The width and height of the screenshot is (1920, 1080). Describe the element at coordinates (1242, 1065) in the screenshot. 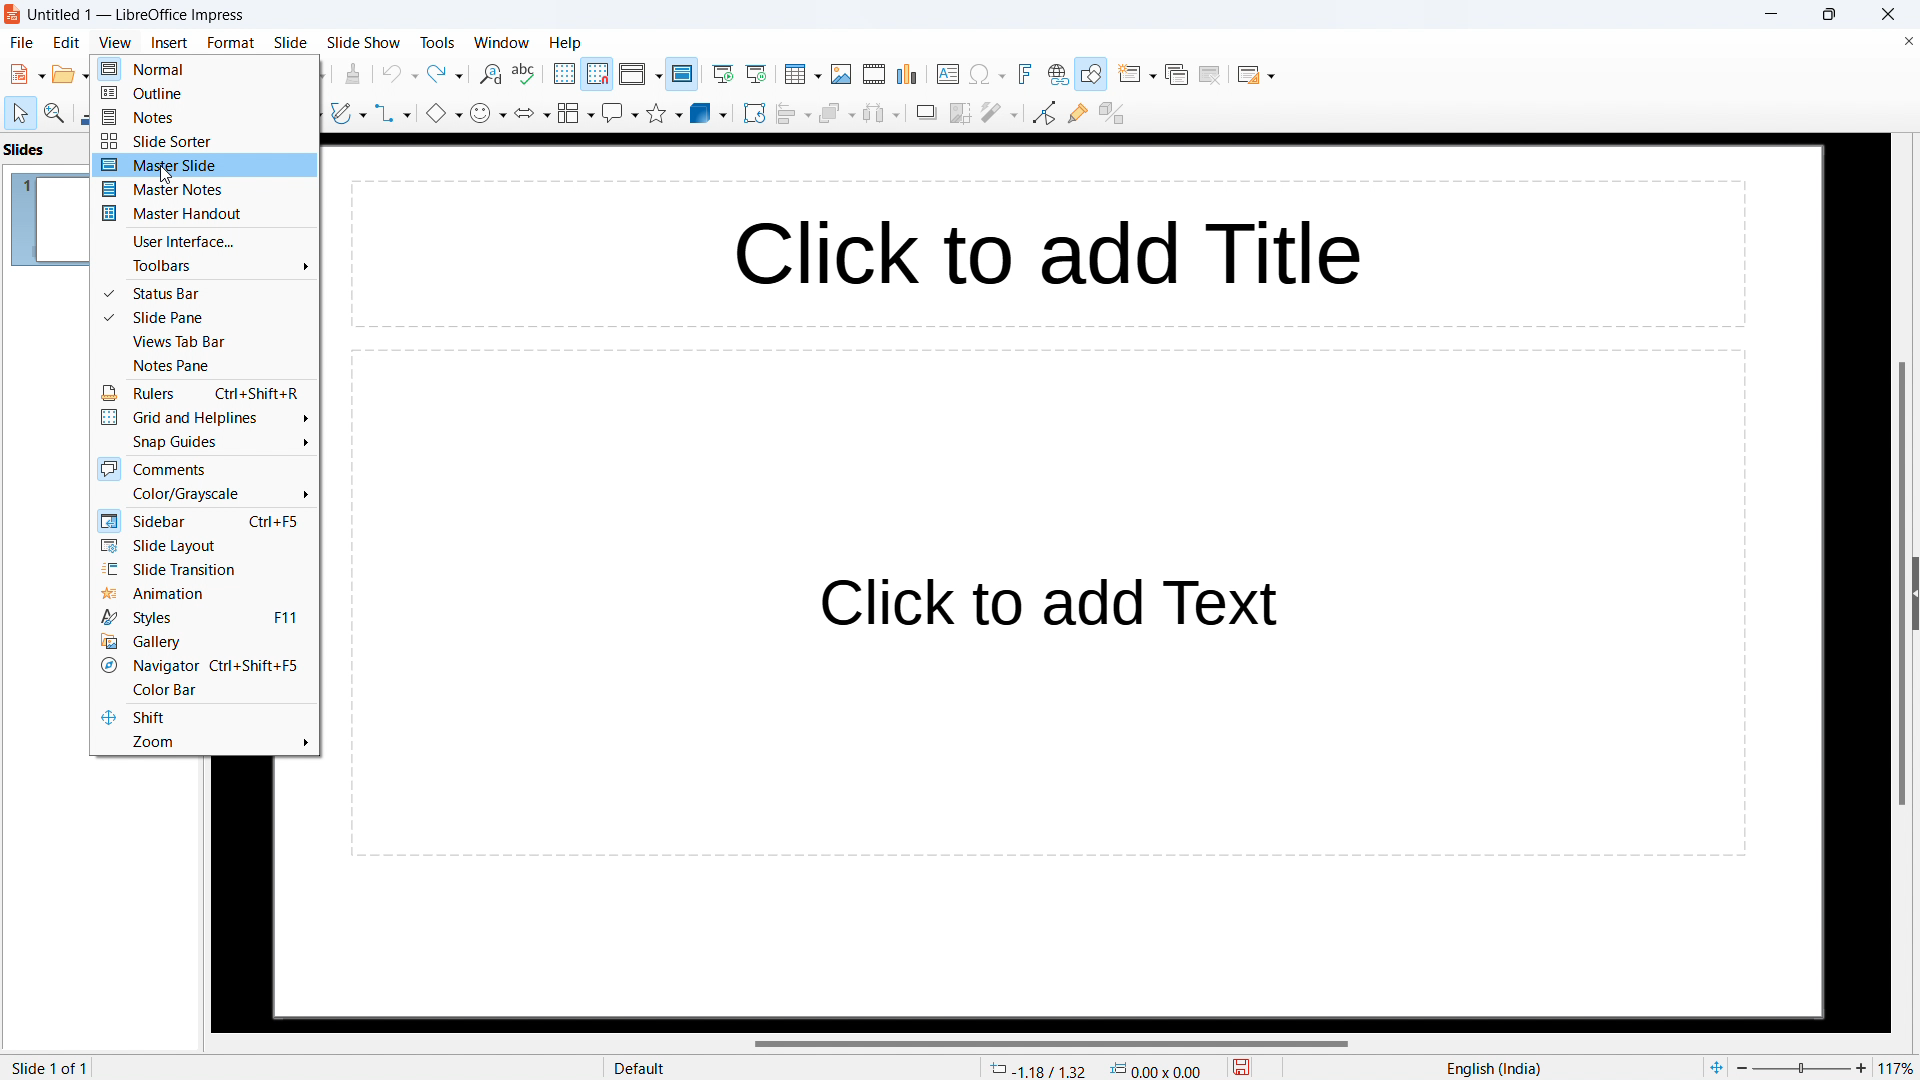

I see `save` at that location.